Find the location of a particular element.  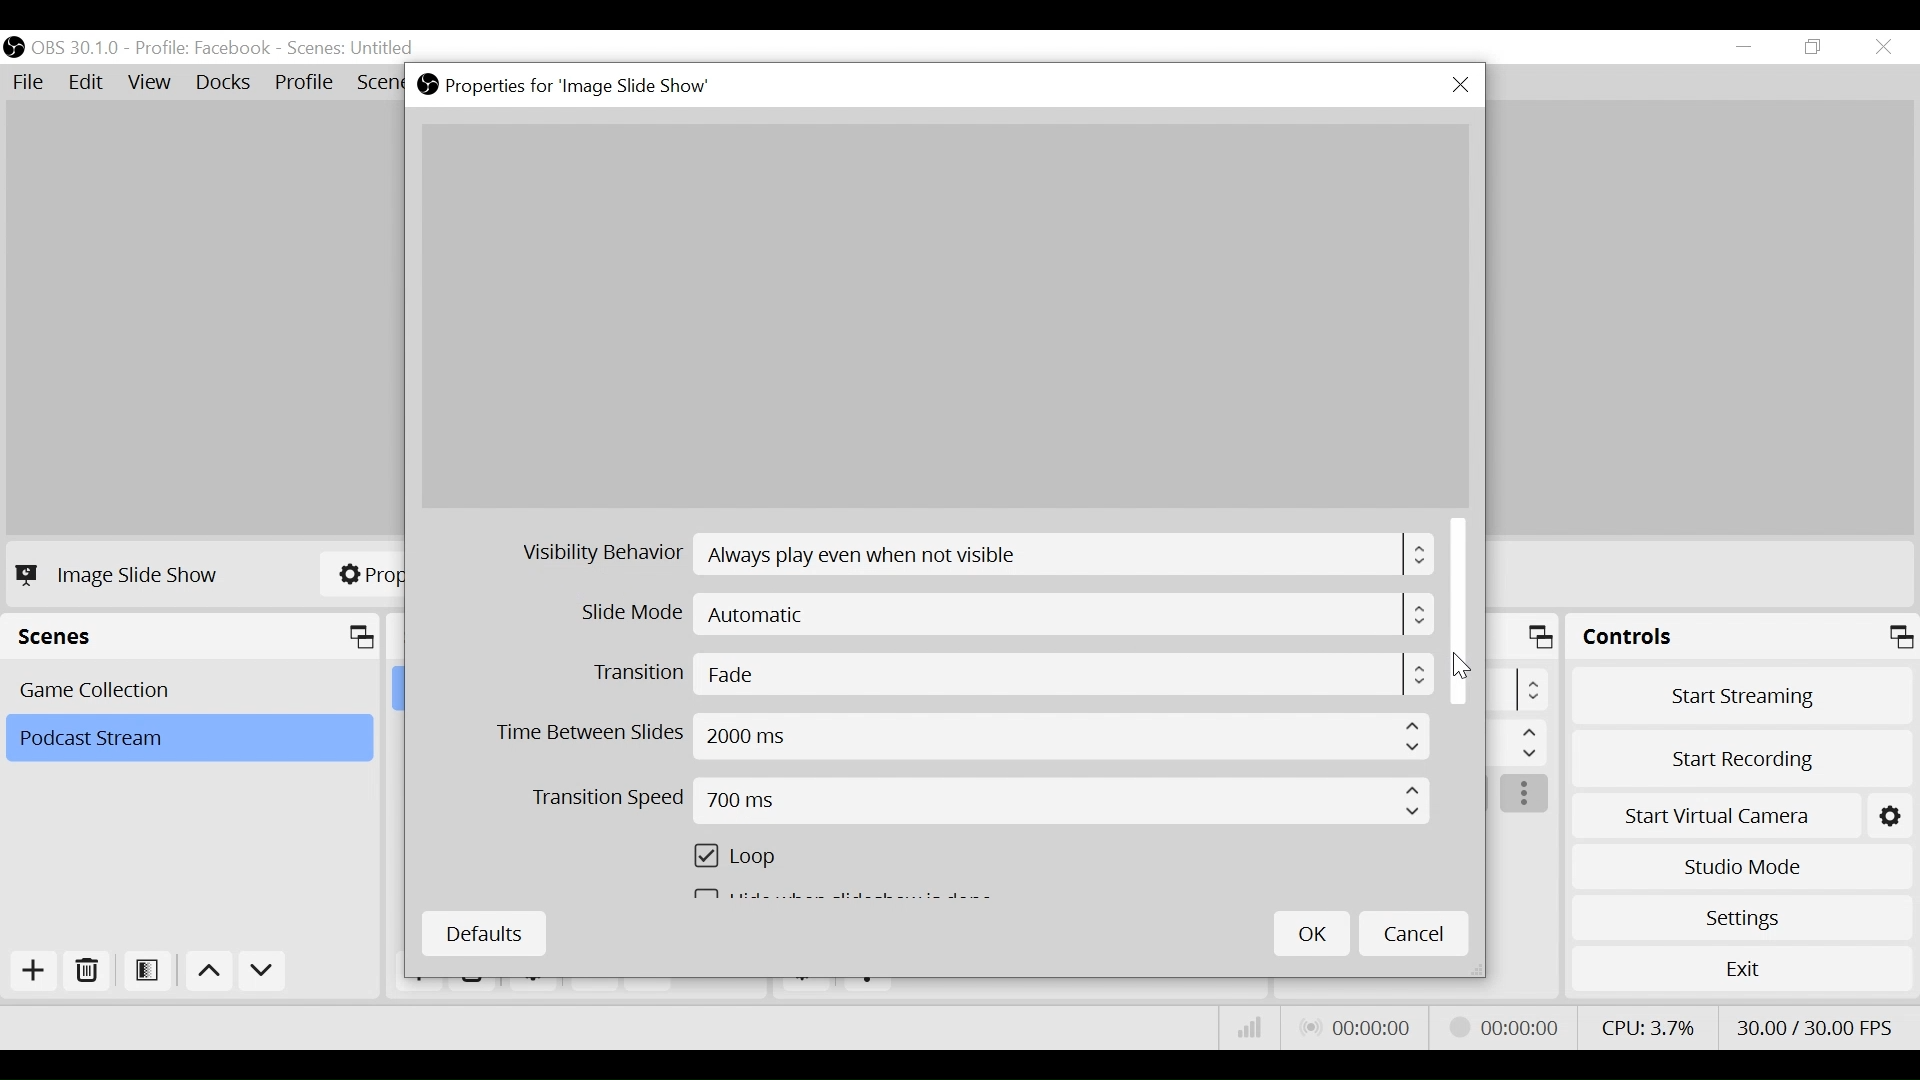

Times between slides is located at coordinates (963, 737).